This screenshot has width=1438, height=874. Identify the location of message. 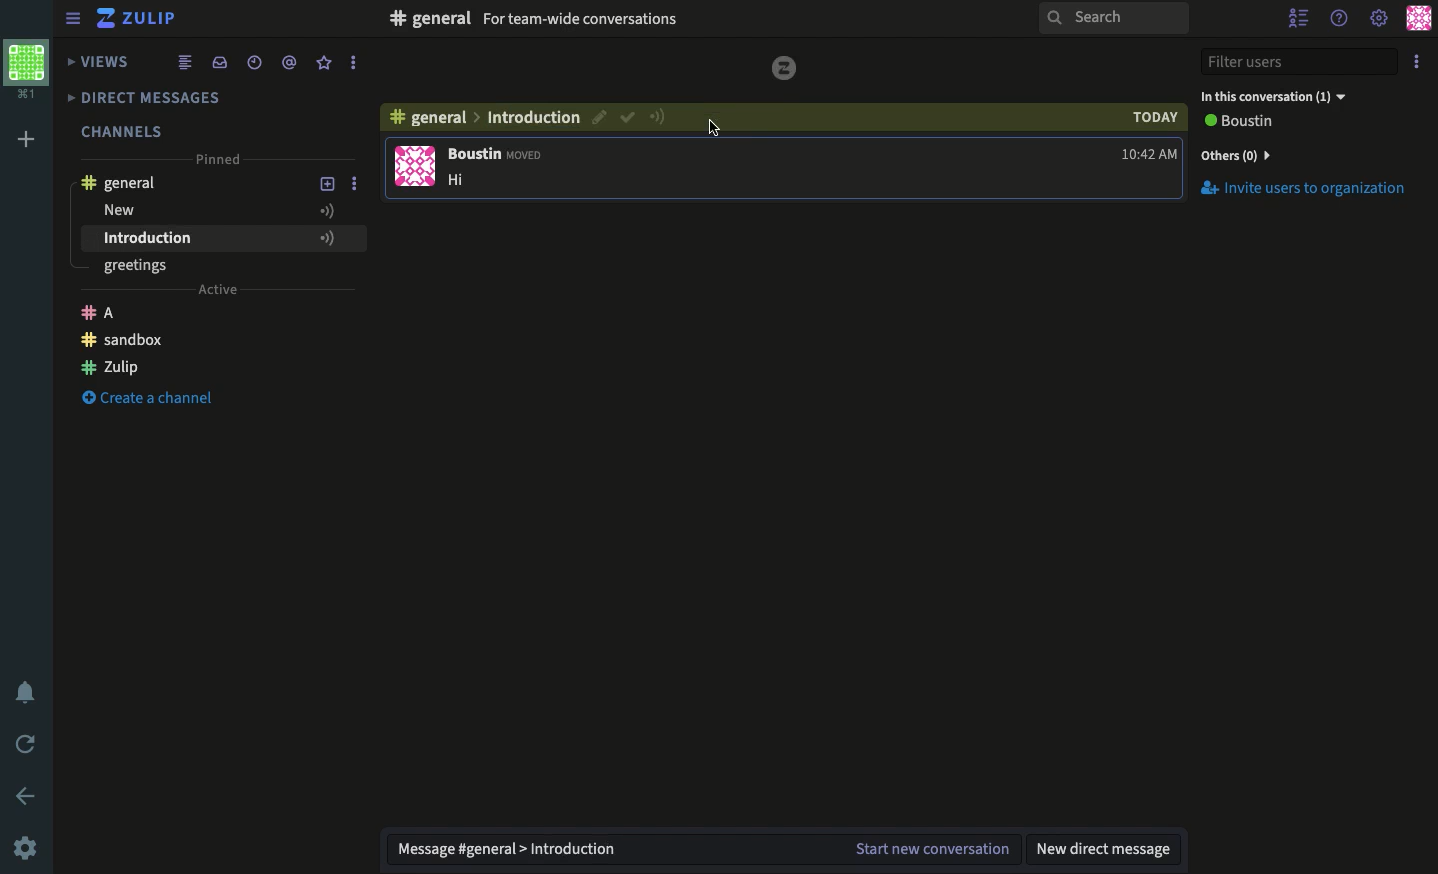
(462, 182).